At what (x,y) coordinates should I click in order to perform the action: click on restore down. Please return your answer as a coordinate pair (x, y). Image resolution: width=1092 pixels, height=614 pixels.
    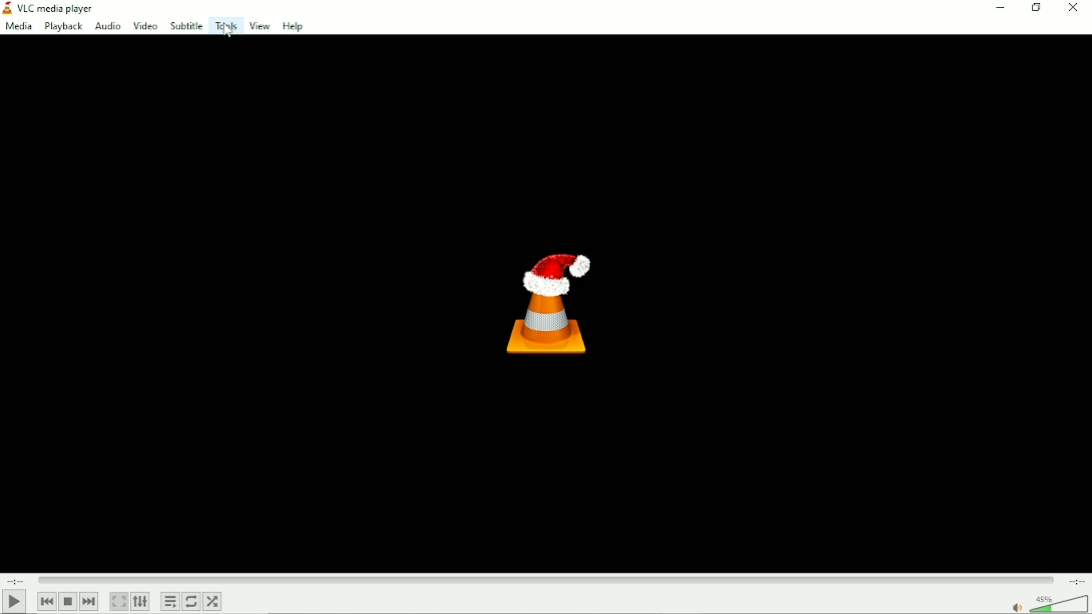
    Looking at the image, I should click on (1036, 7).